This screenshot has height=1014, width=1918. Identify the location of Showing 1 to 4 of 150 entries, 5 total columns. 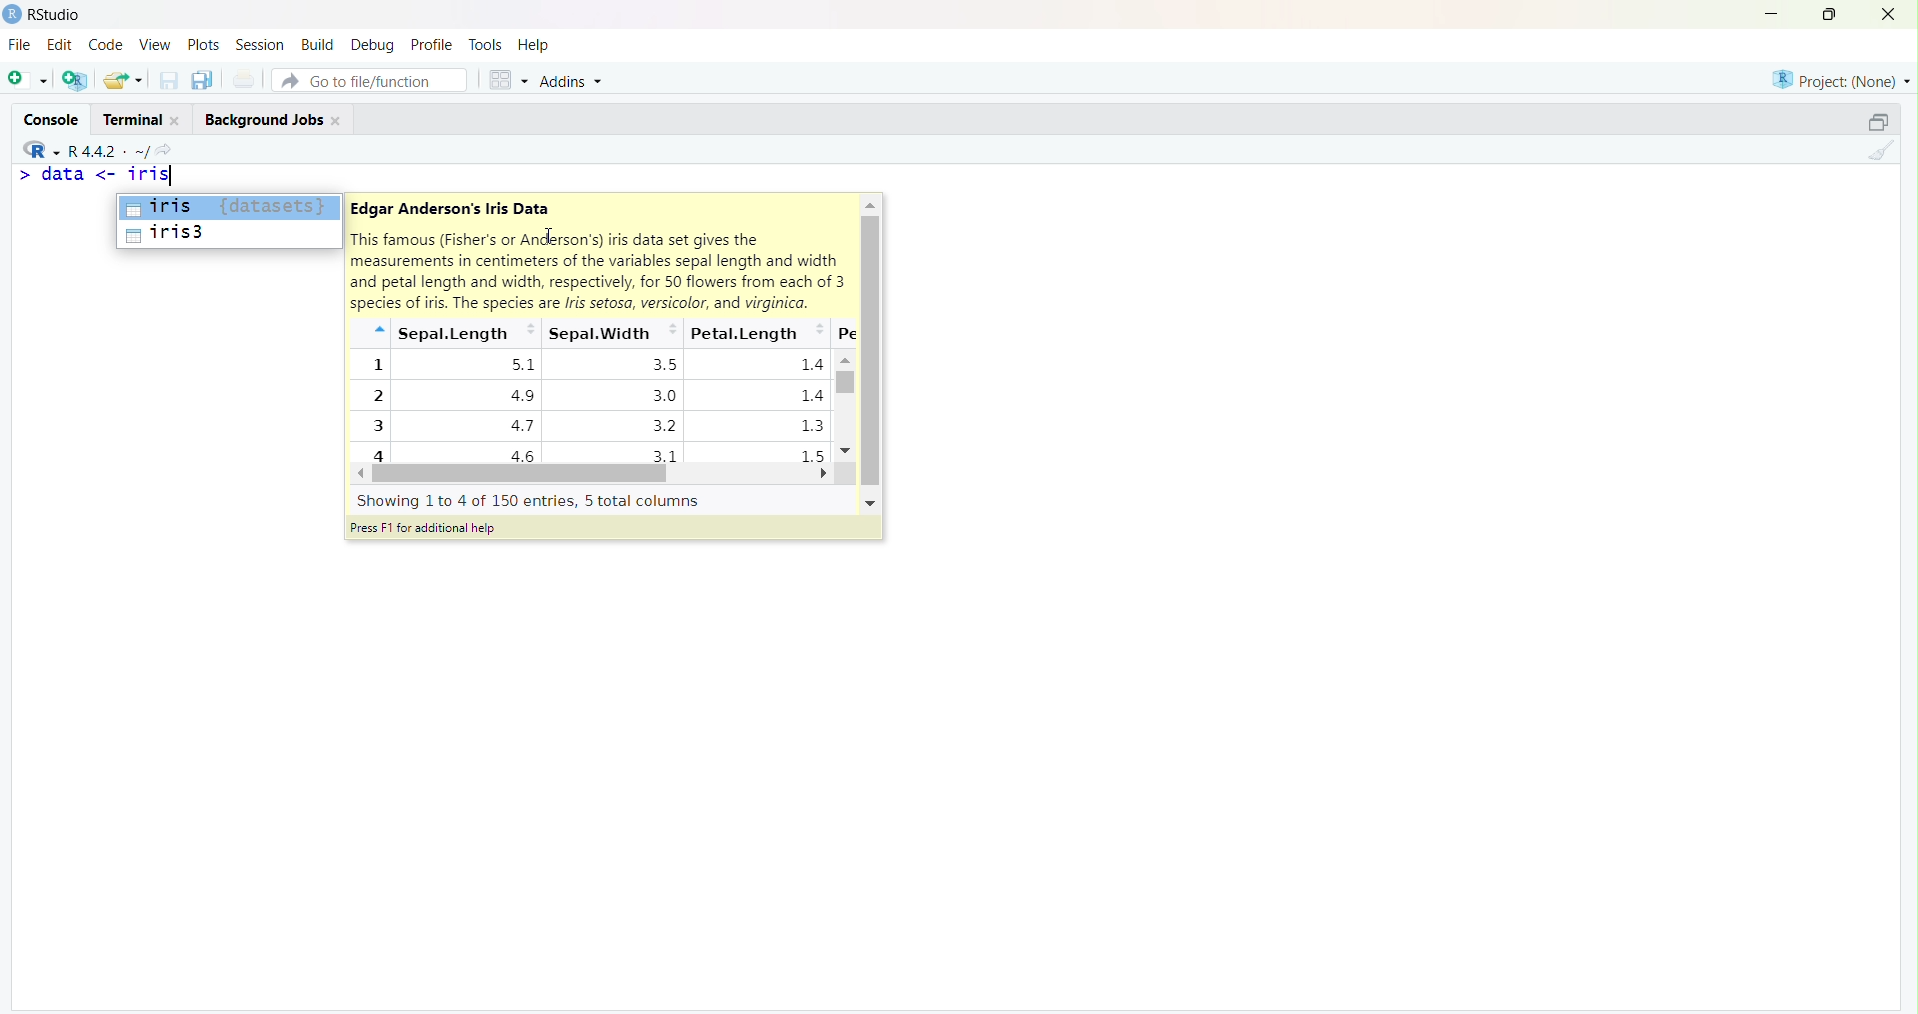
(530, 500).